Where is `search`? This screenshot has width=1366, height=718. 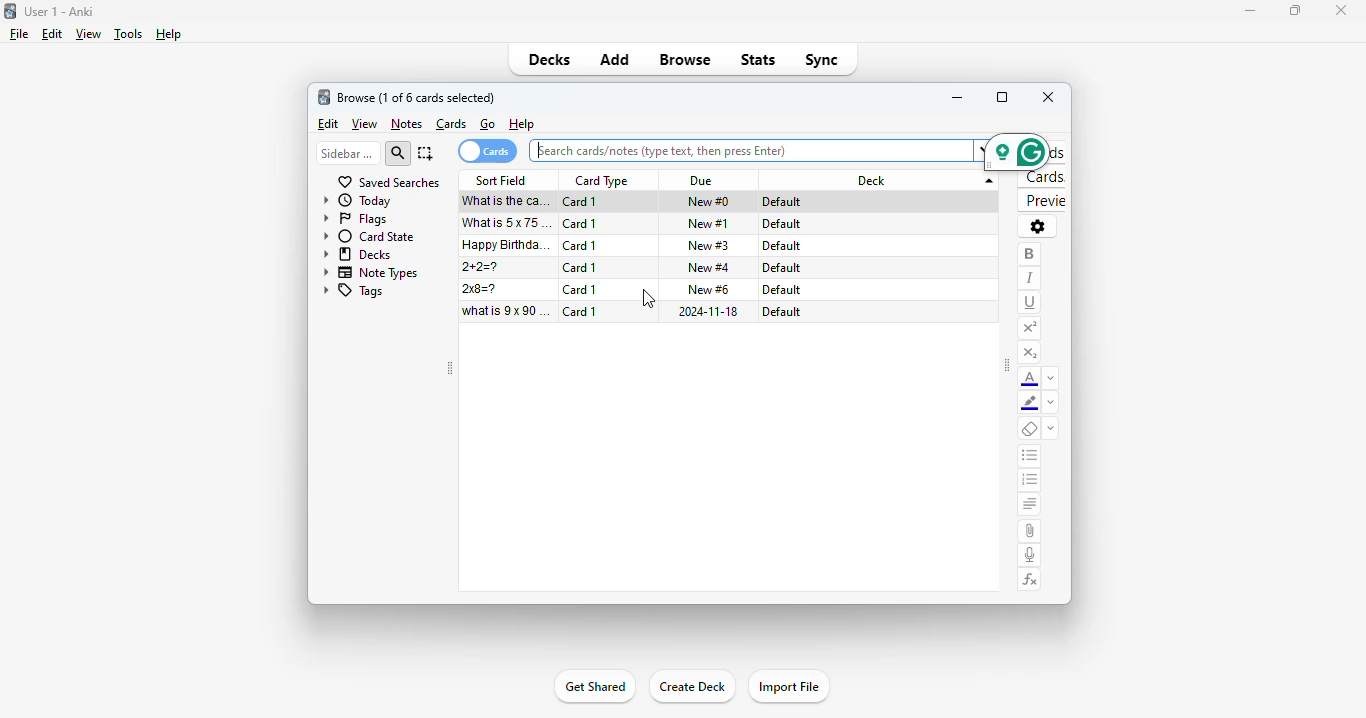 search is located at coordinates (399, 153).